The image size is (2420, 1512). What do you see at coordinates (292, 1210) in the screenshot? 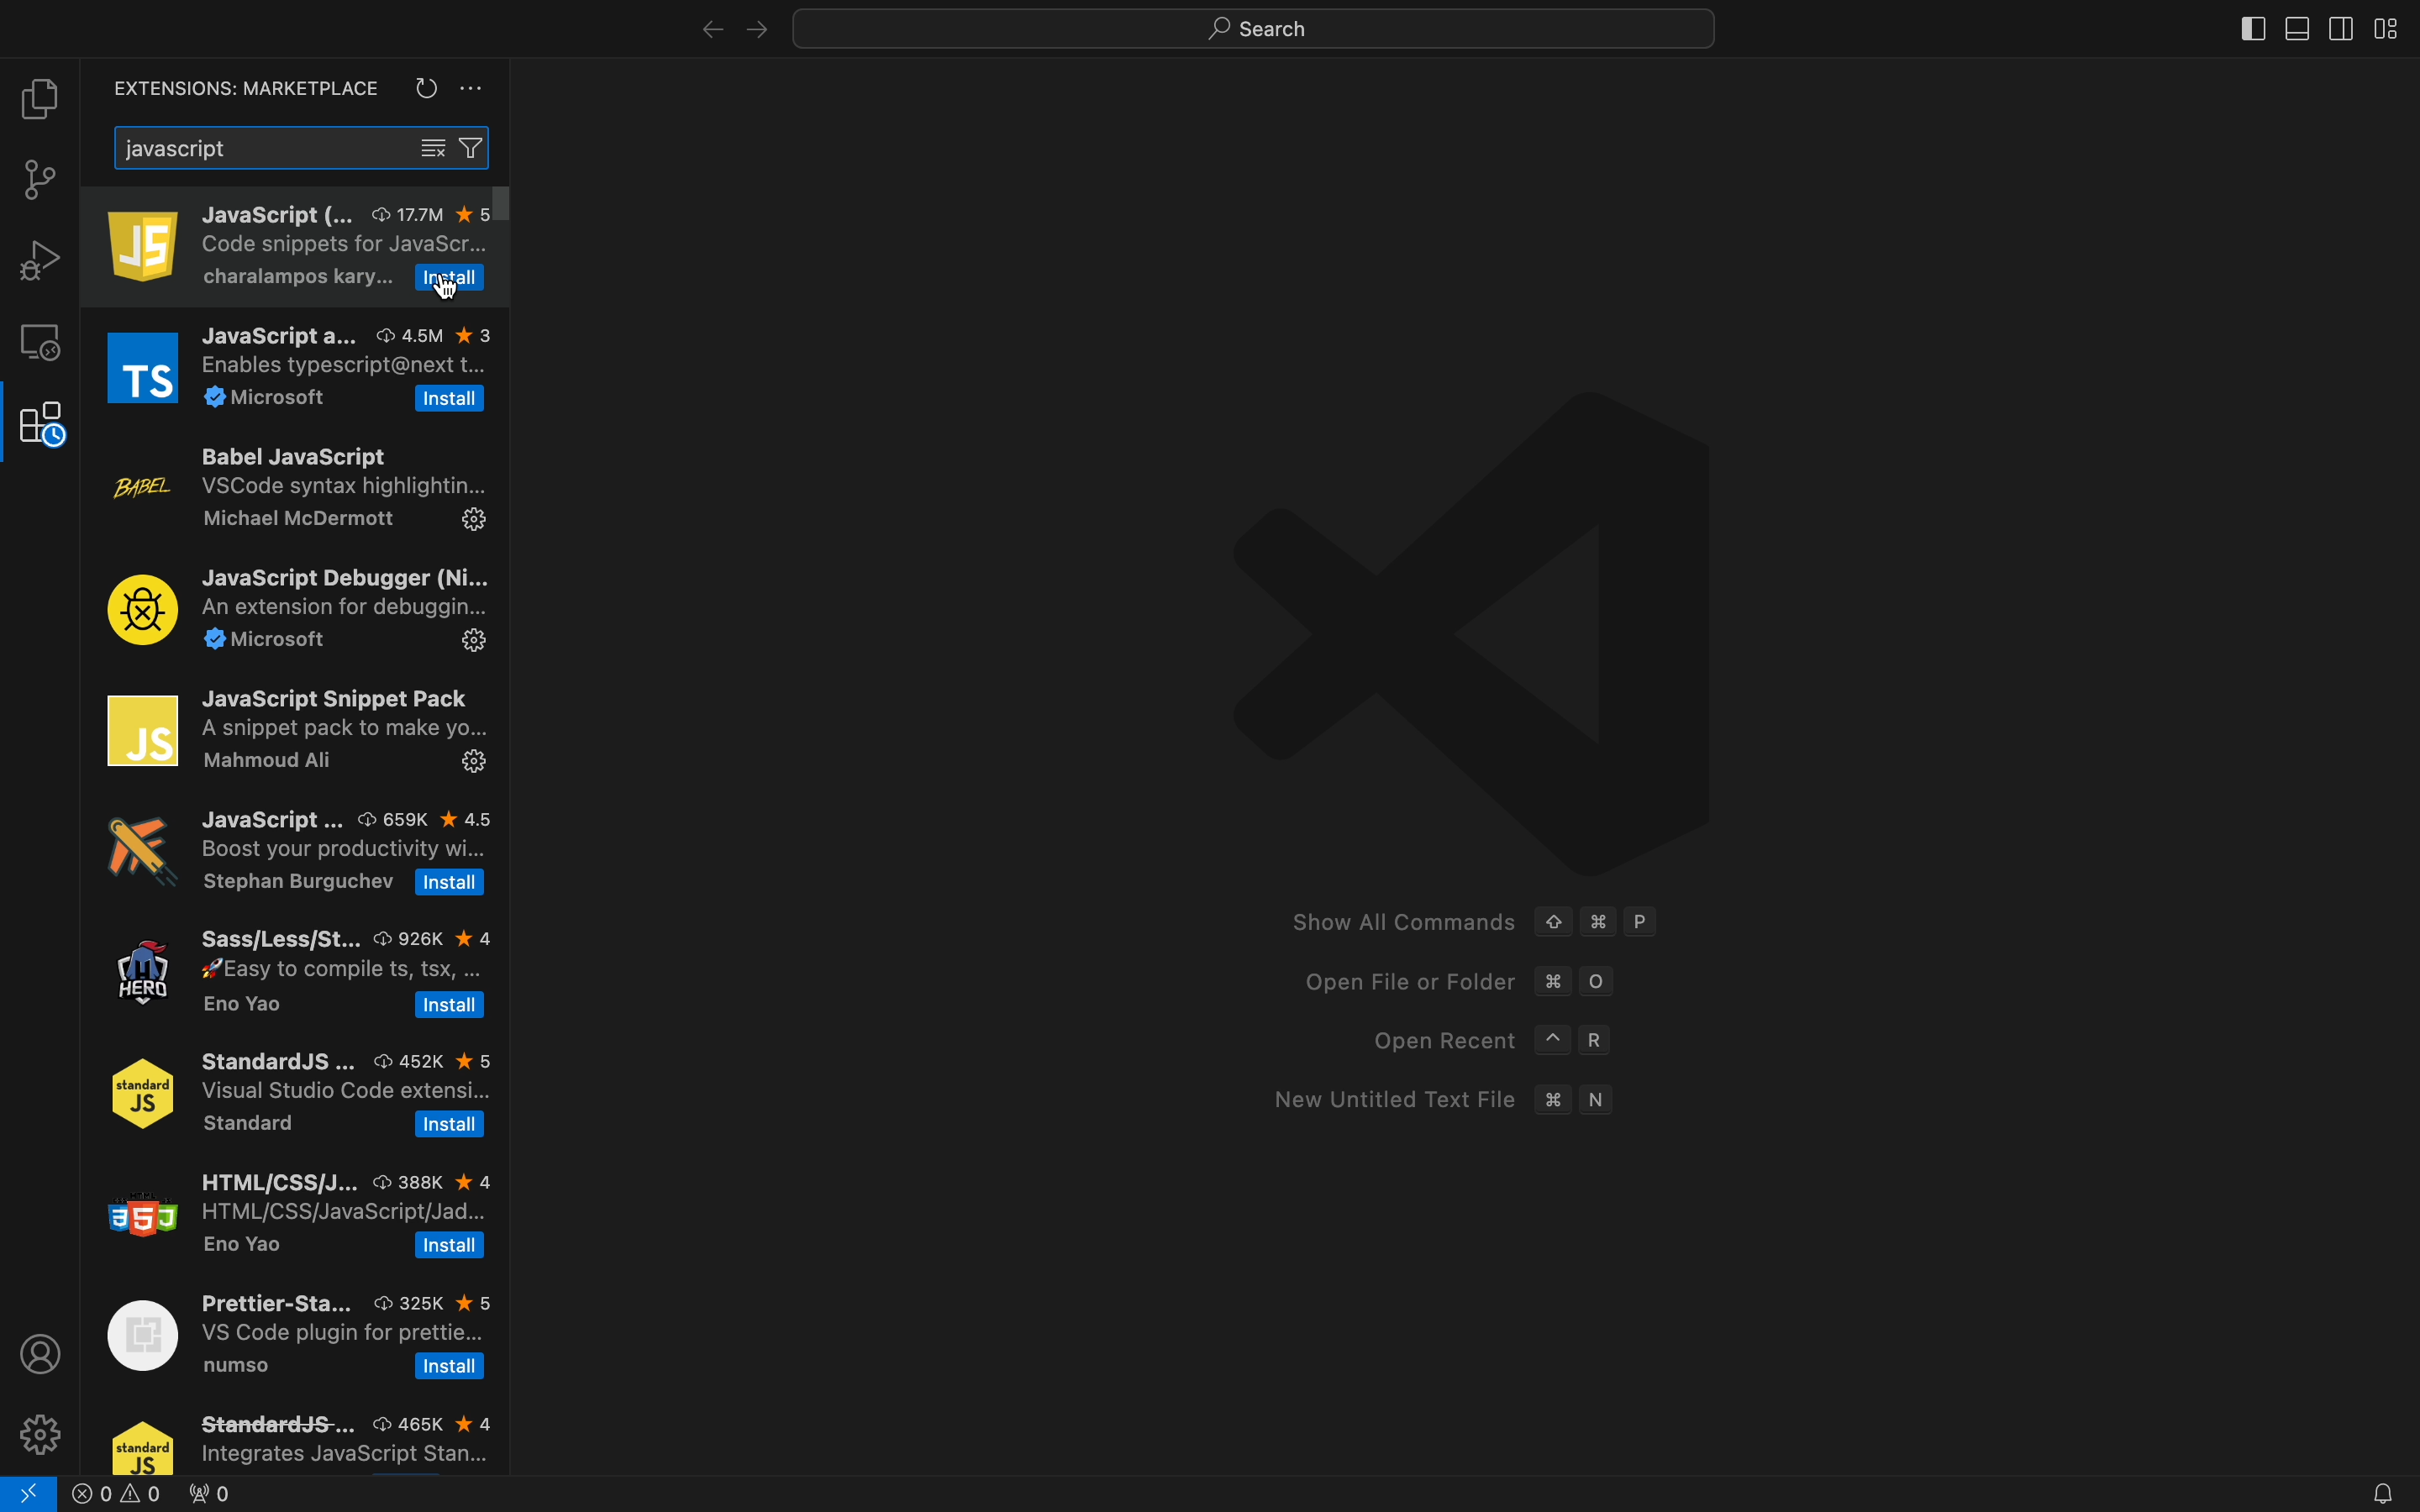
I see `HTML/CSS/J... 388K * 4
HTML/CSS/JavaScript/Jad...
Eno Yao Install` at bounding box center [292, 1210].